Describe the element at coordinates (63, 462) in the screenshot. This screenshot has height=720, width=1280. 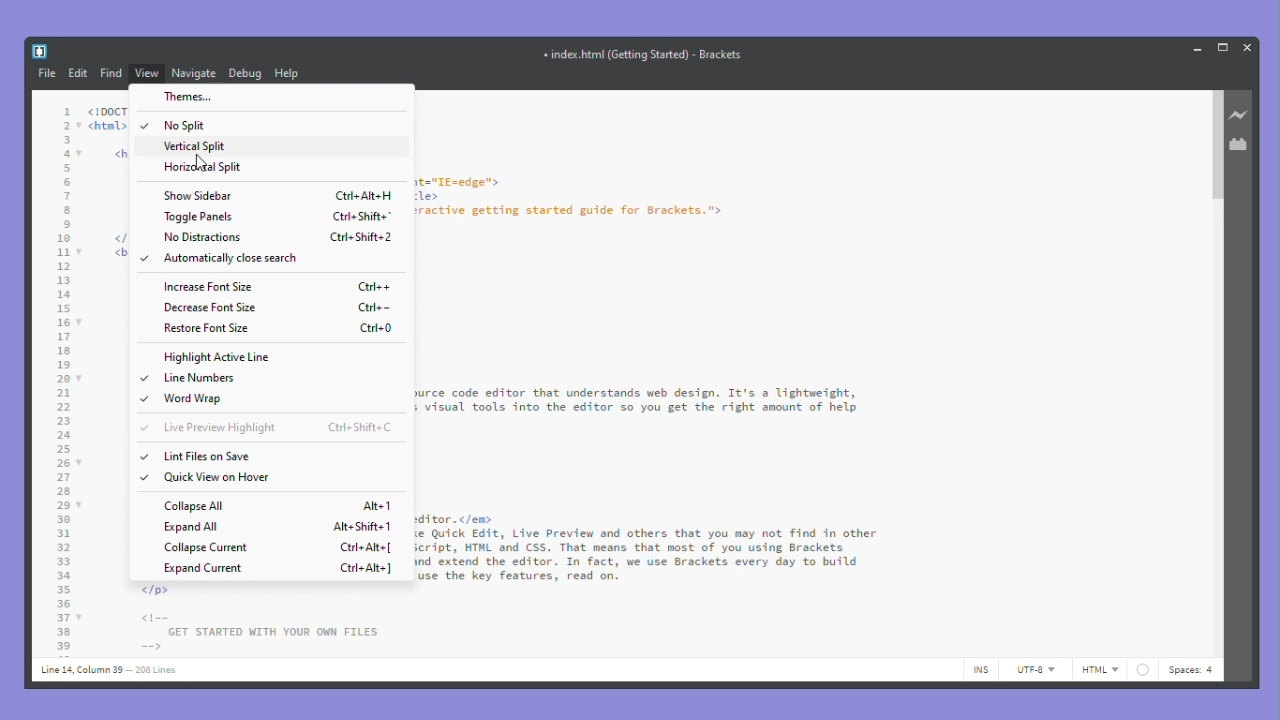
I see `26` at that location.